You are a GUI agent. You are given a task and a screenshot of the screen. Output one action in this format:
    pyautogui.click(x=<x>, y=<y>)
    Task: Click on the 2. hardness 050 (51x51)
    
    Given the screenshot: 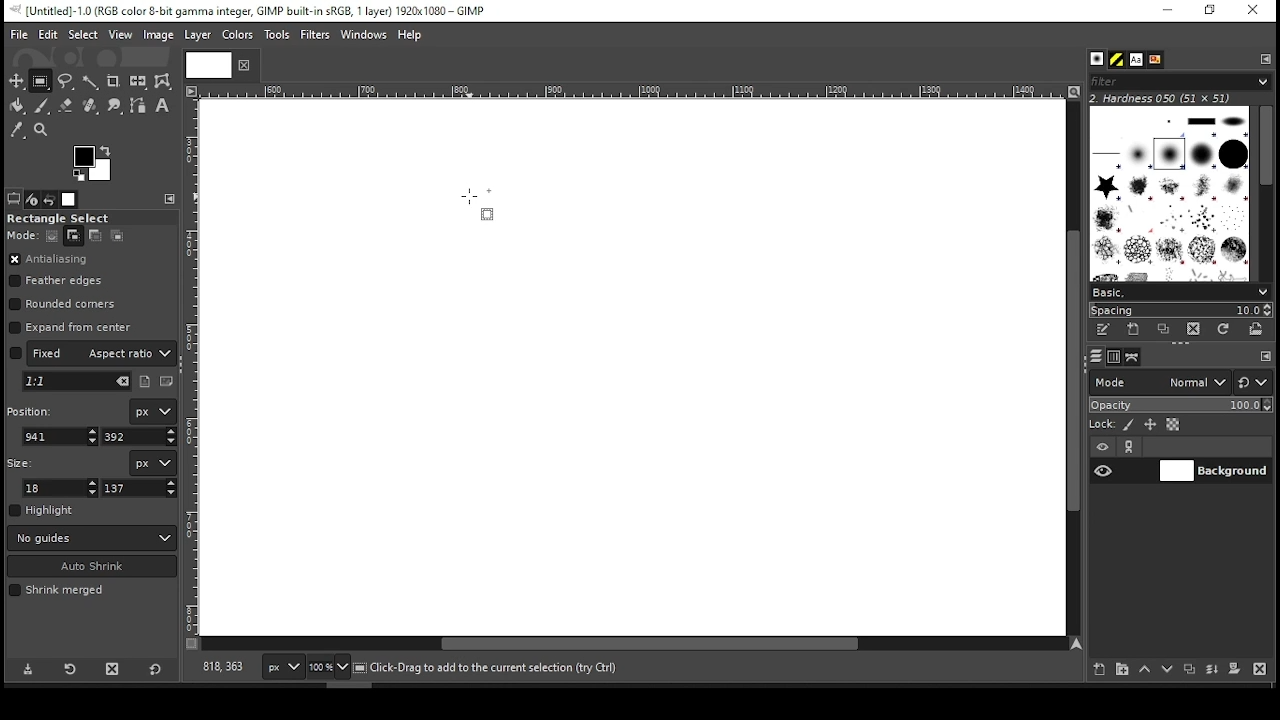 What is the action you would take?
    pyautogui.click(x=1166, y=98)
    